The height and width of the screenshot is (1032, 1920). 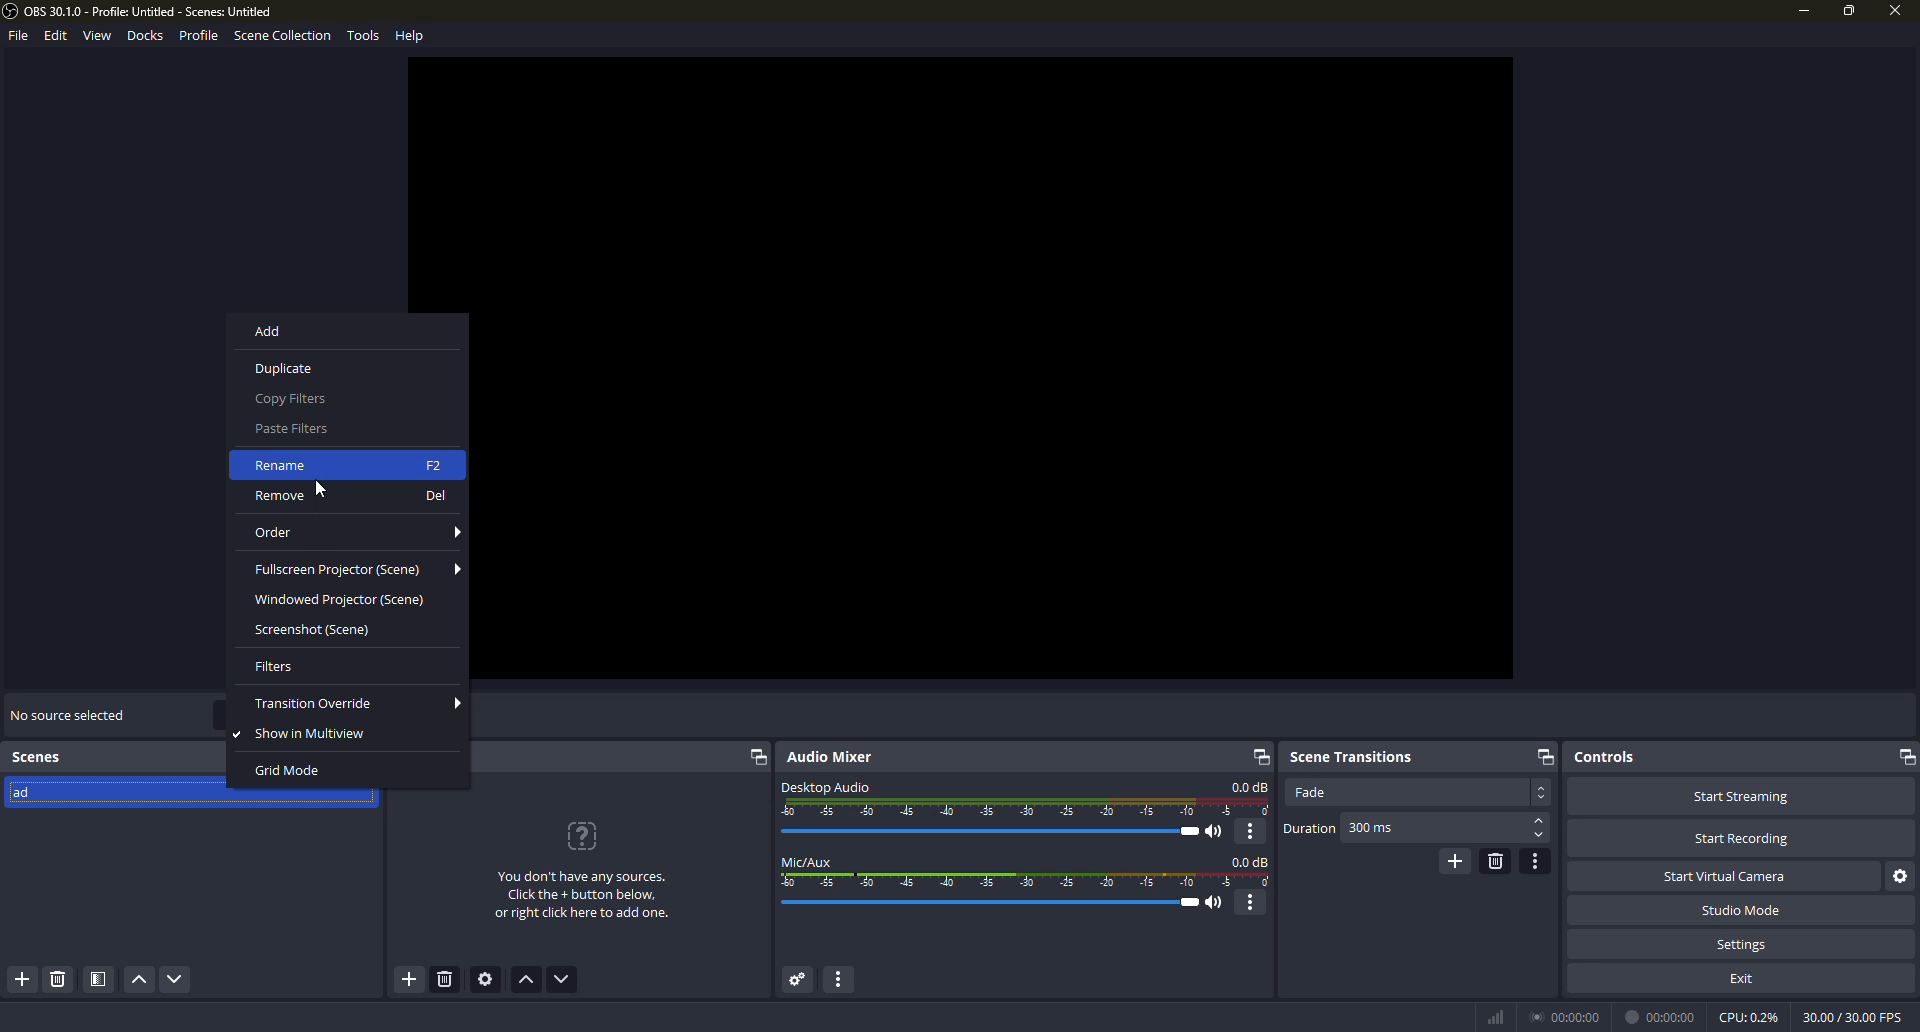 What do you see at coordinates (40, 757) in the screenshot?
I see `scenes` at bounding box center [40, 757].